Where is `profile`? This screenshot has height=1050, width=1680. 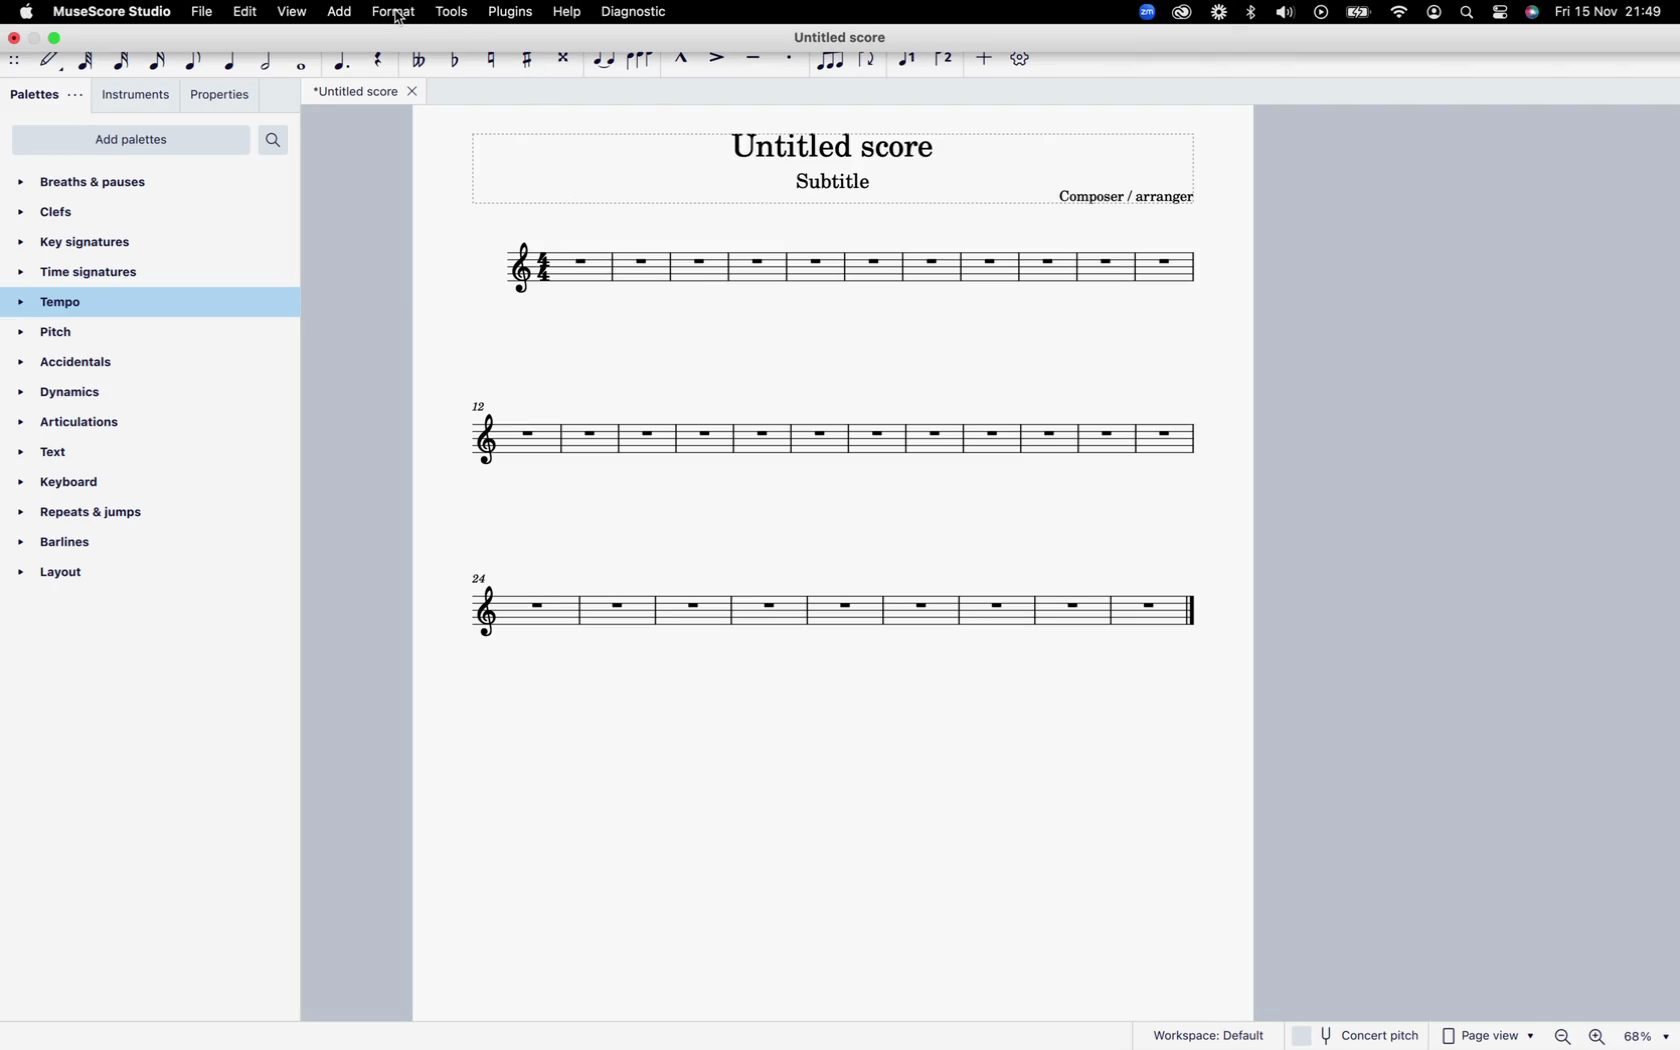 profile is located at coordinates (1434, 14).